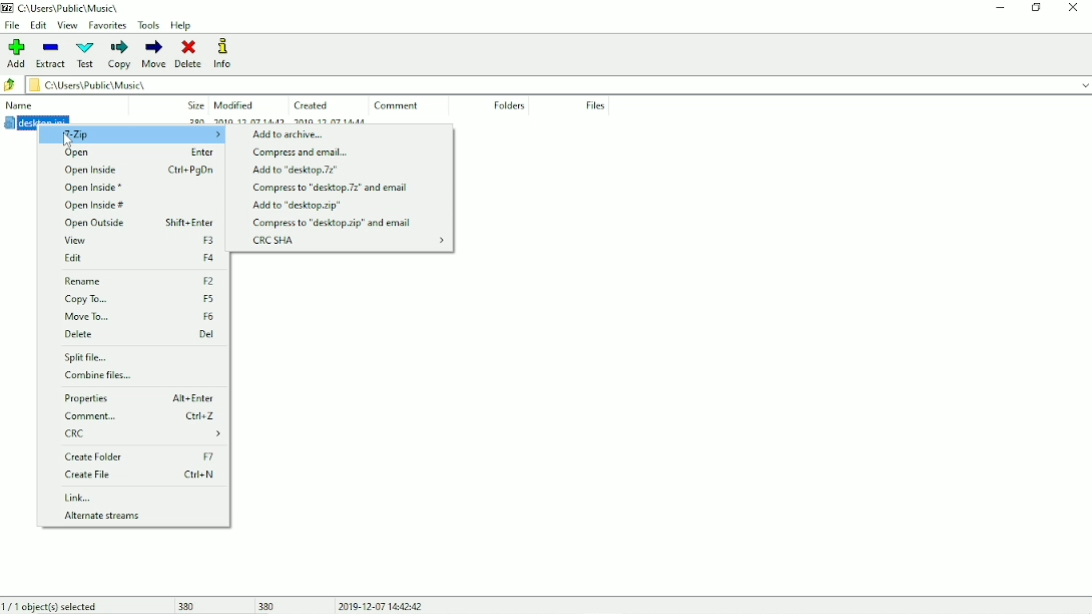  What do you see at coordinates (380, 604) in the screenshot?
I see `Date and Time` at bounding box center [380, 604].